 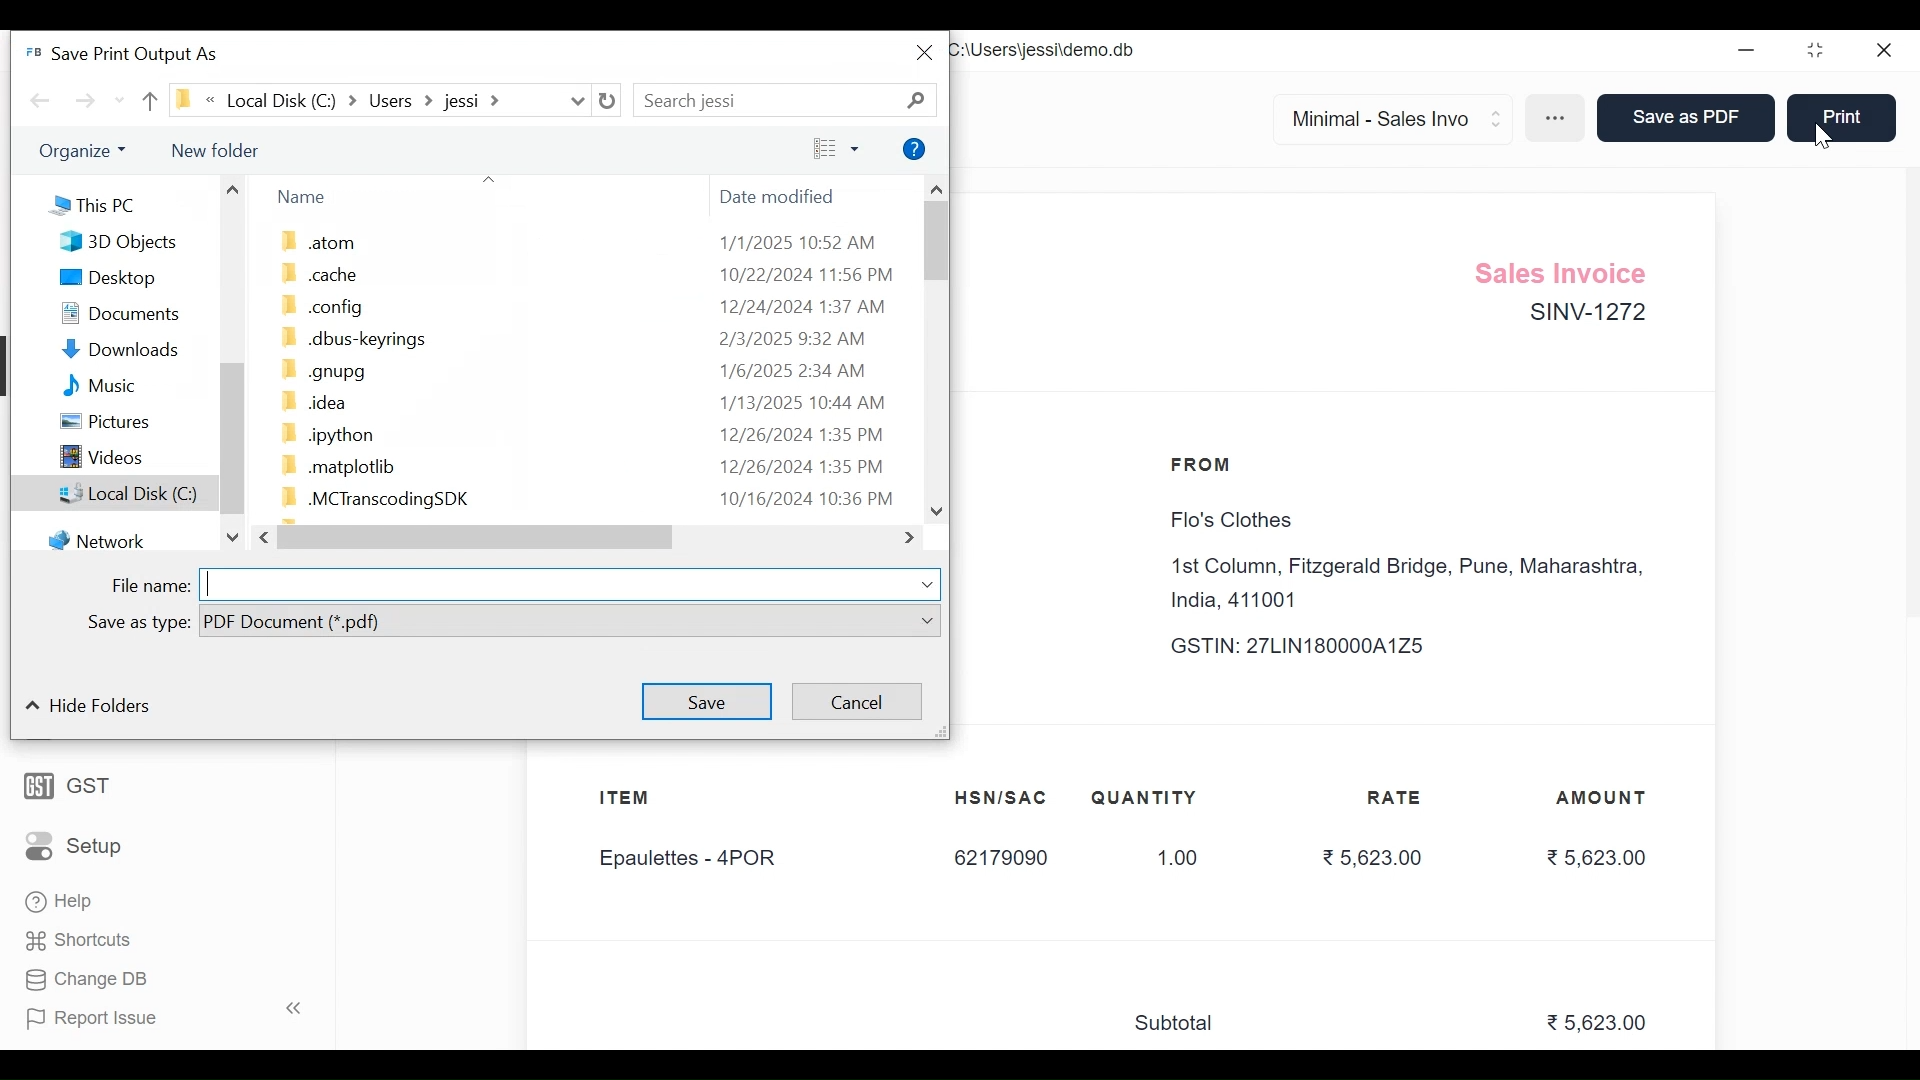 What do you see at coordinates (367, 496) in the screenshot?
I see `.MCTranscodingSDK` at bounding box center [367, 496].